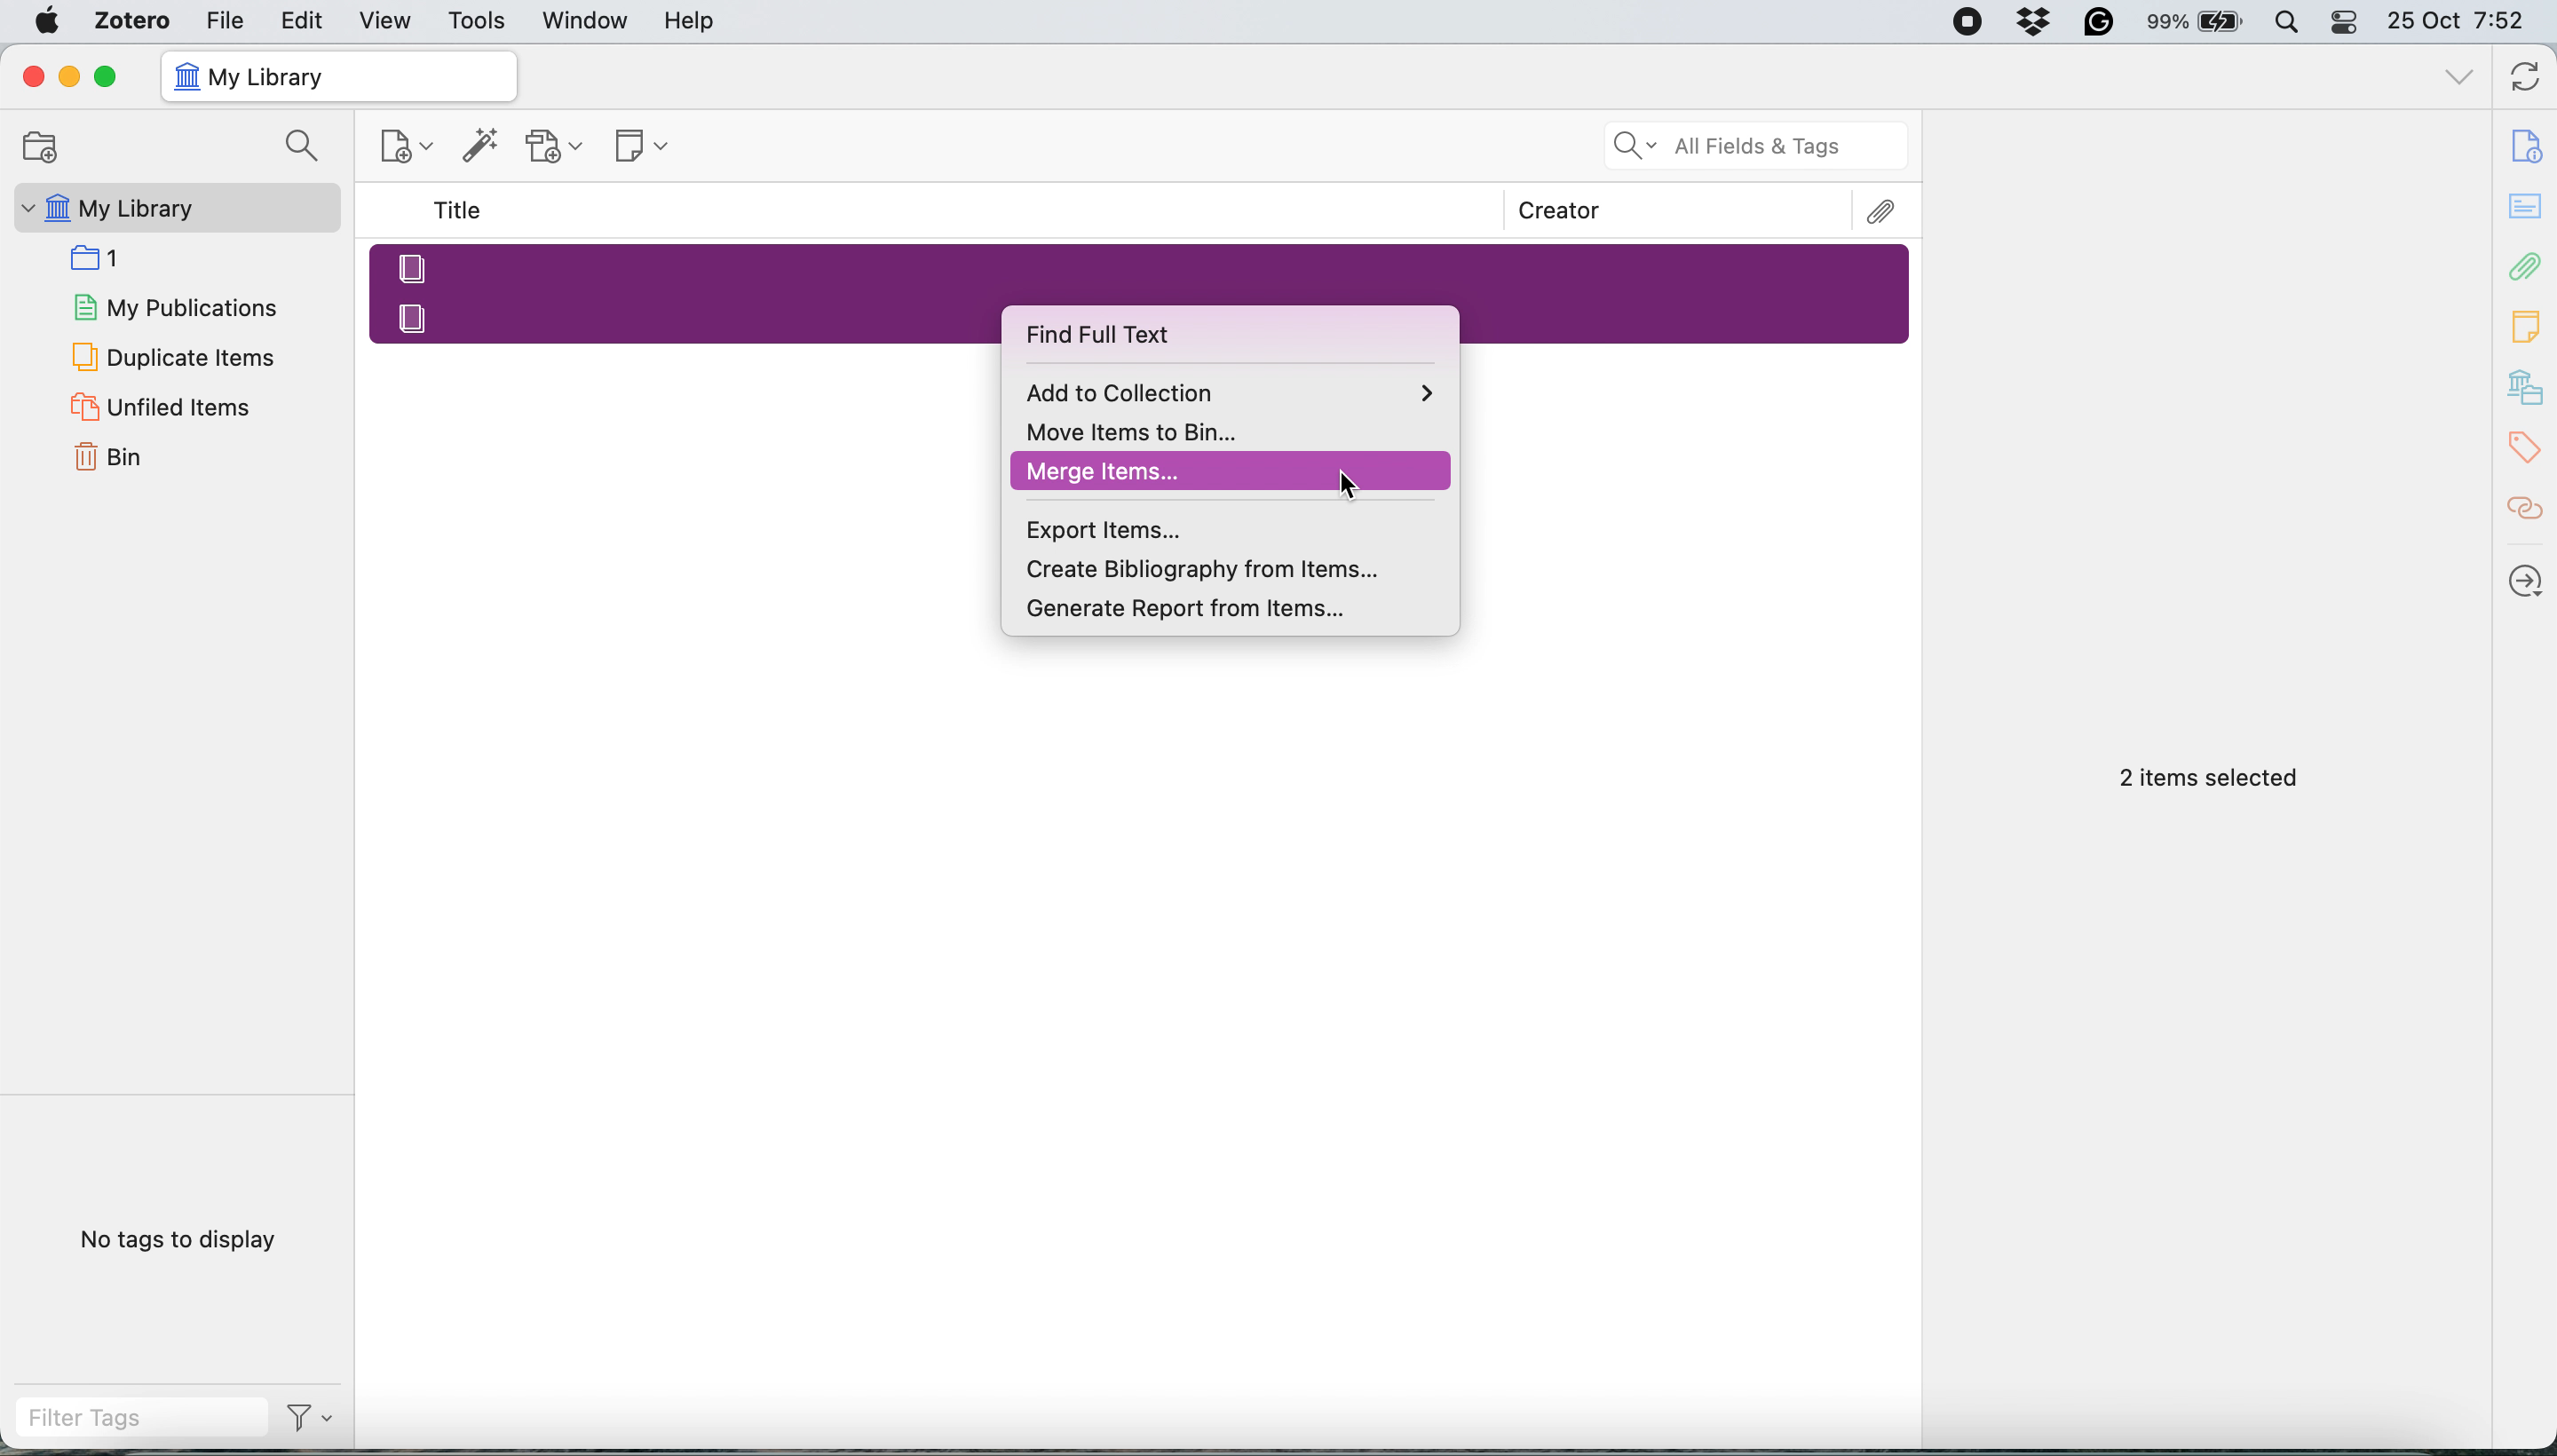 The height and width of the screenshot is (1456, 2557). I want to click on My Publications, so click(173, 304).